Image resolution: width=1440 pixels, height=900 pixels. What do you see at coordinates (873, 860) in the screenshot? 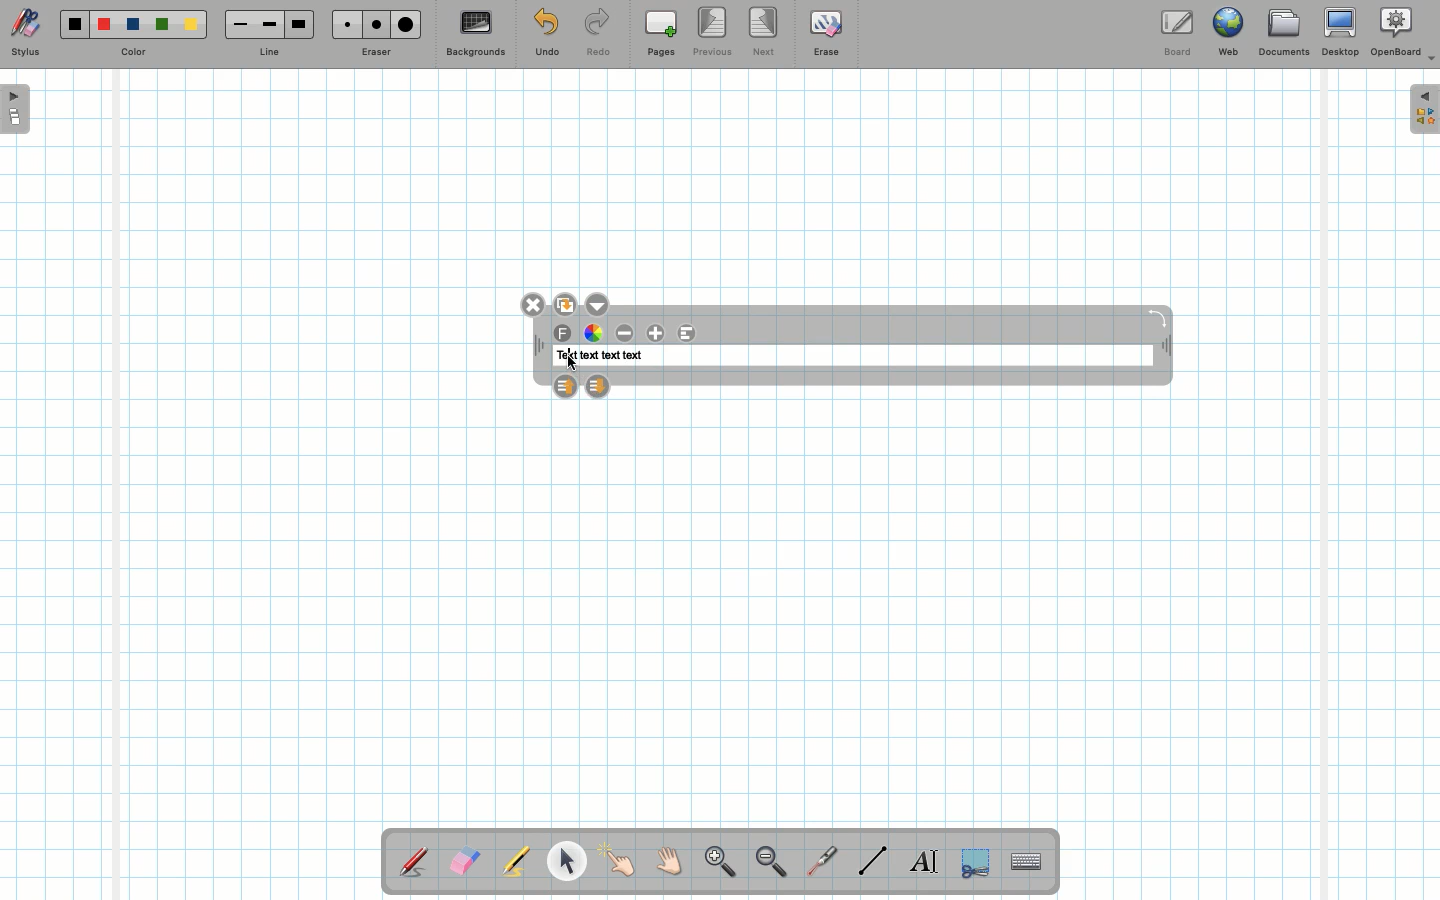
I see `Line` at bounding box center [873, 860].